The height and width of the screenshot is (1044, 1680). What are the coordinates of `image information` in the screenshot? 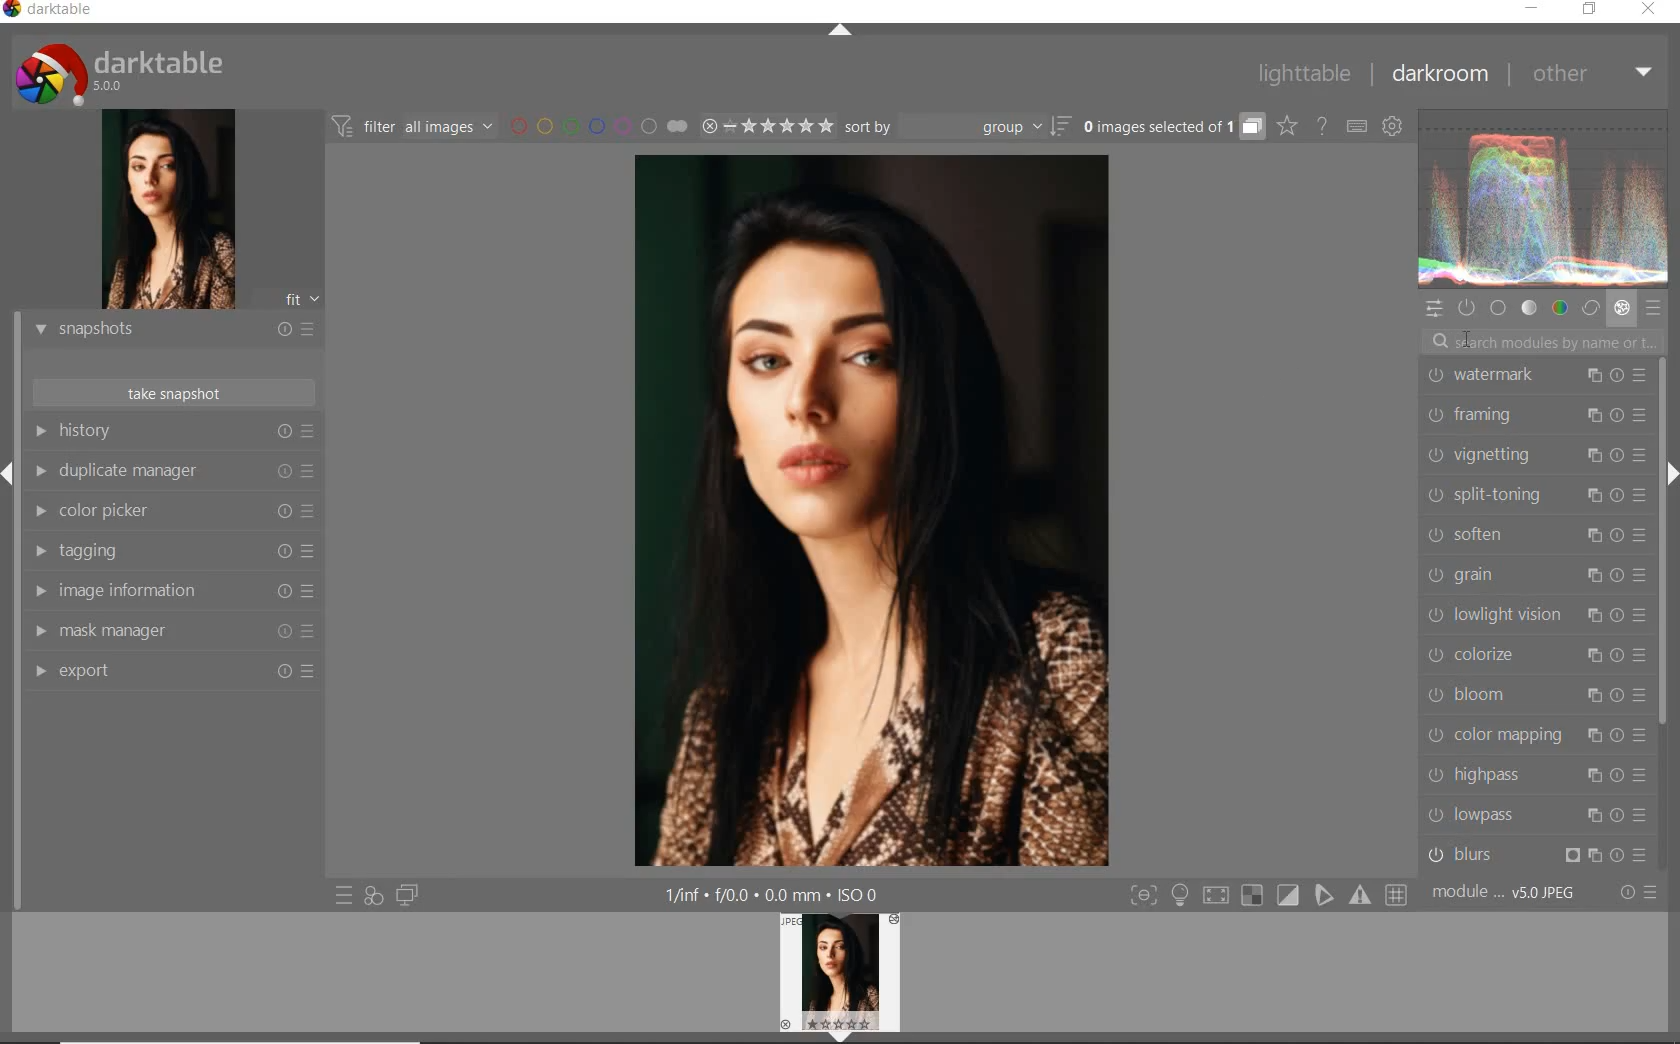 It's located at (172, 591).